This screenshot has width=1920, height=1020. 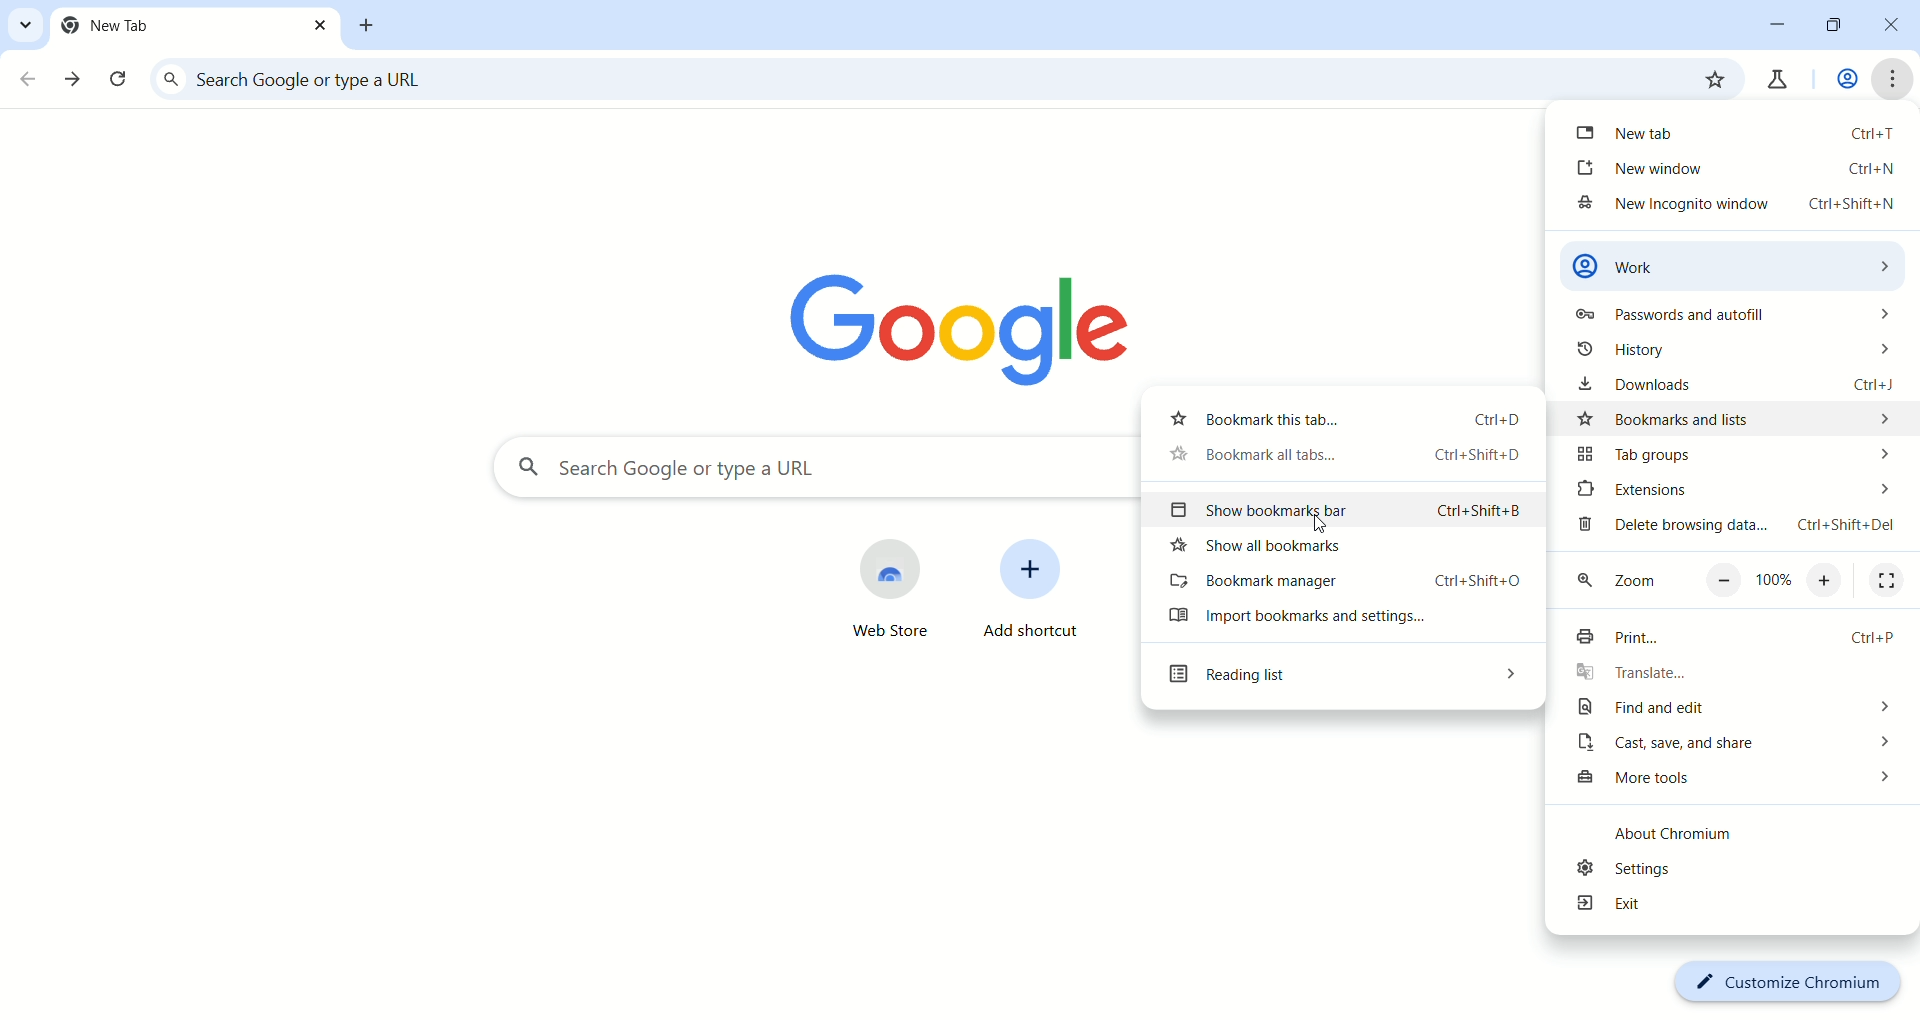 I want to click on work, so click(x=1737, y=264).